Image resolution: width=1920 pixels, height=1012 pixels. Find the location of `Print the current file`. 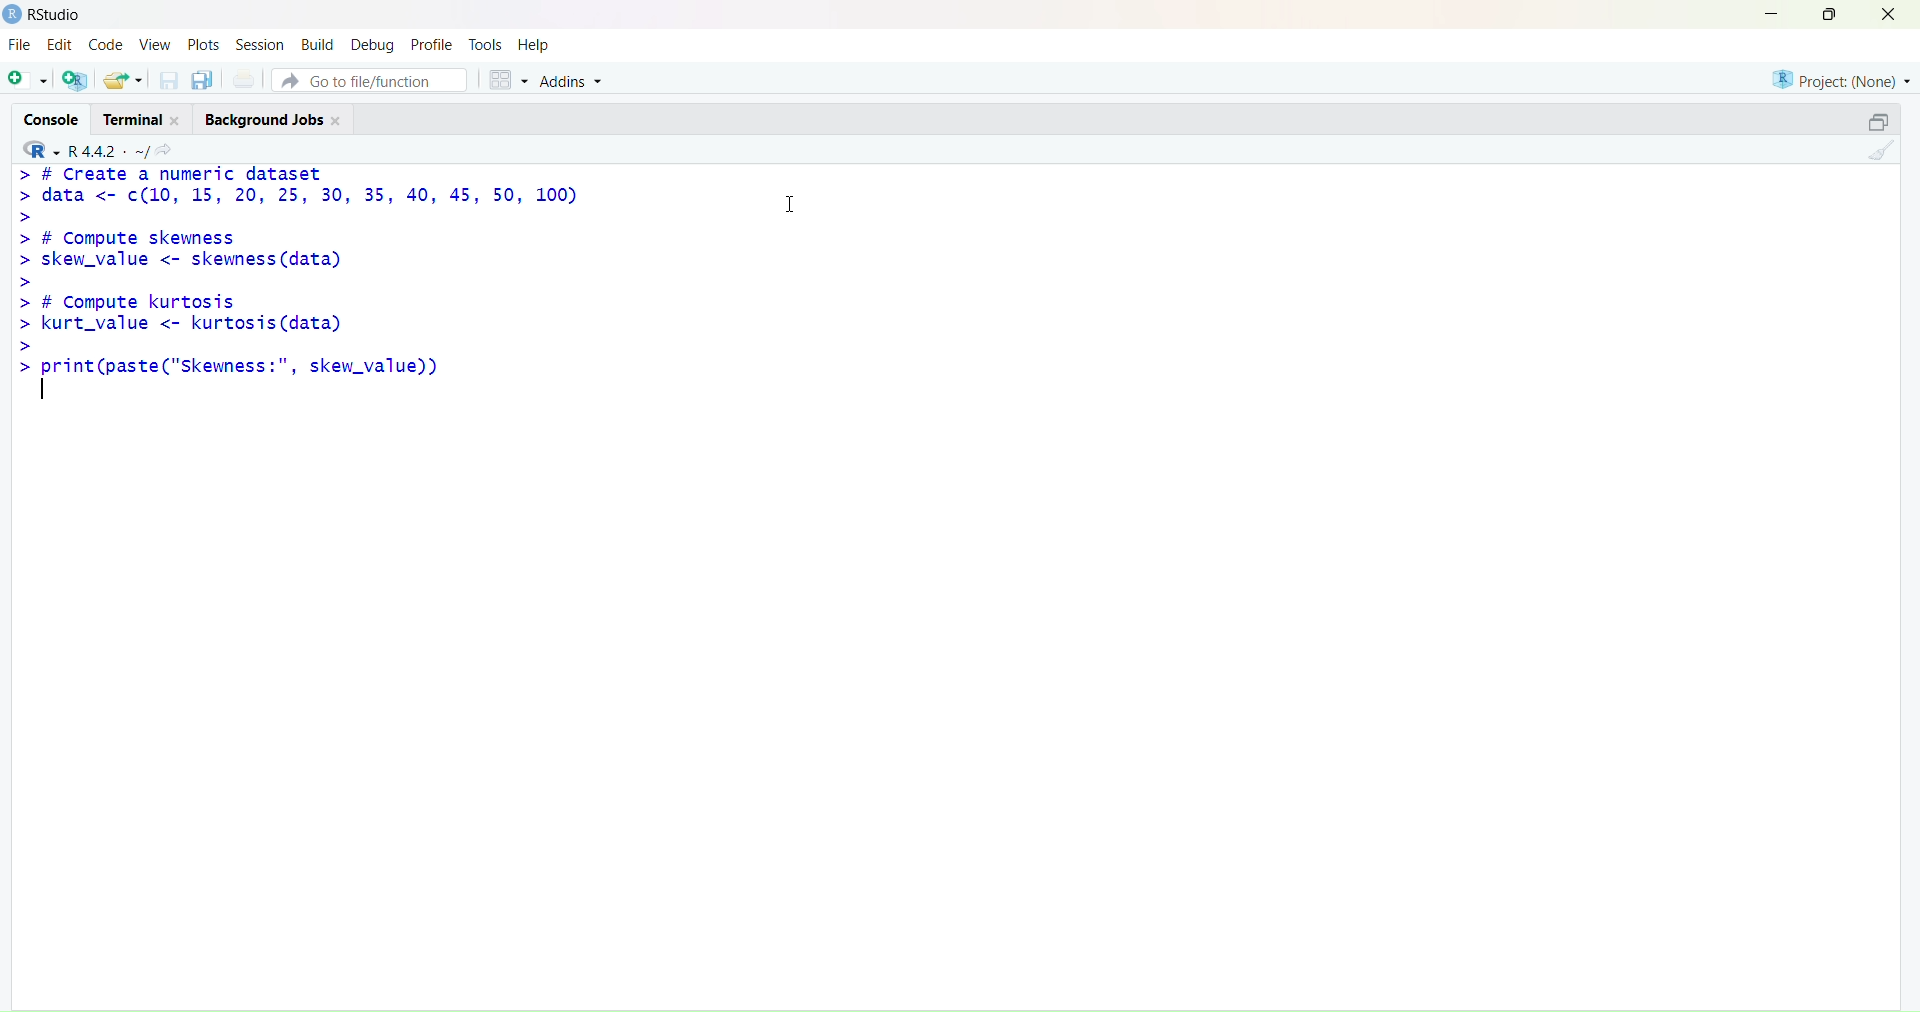

Print the current file is located at coordinates (243, 80).